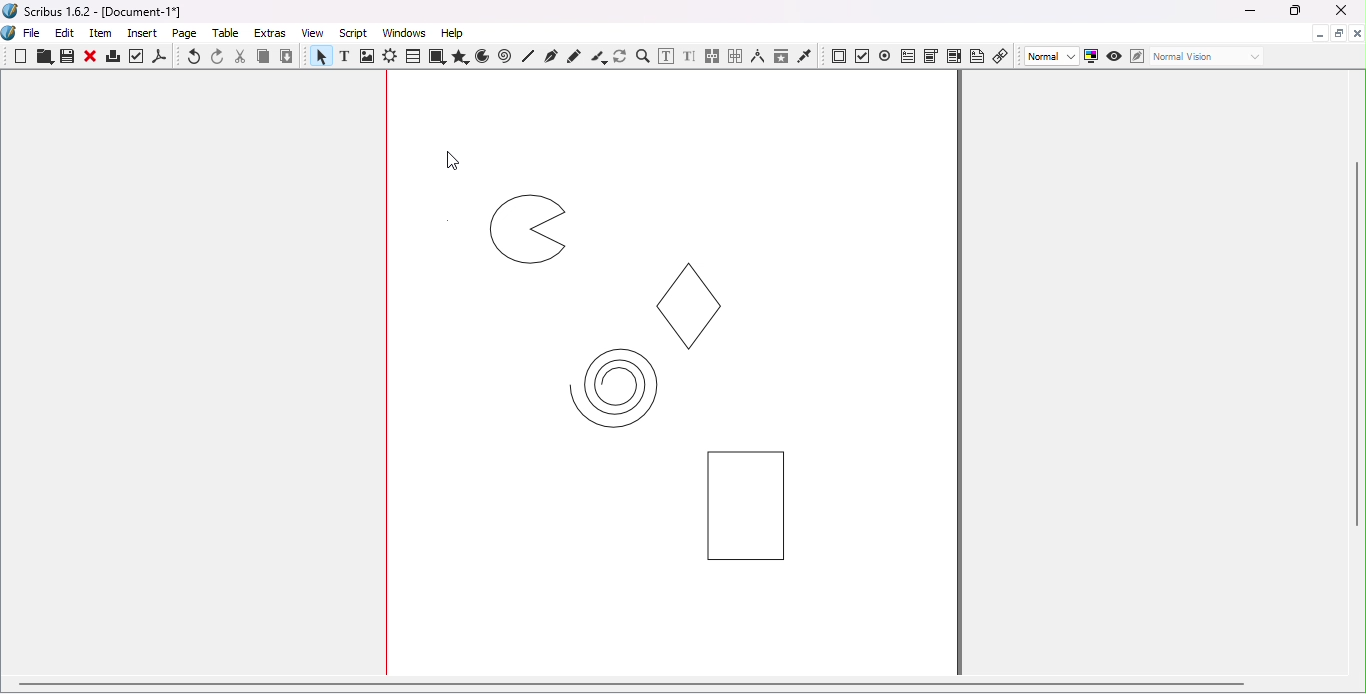  What do you see at coordinates (369, 58) in the screenshot?
I see `Image frame` at bounding box center [369, 58].